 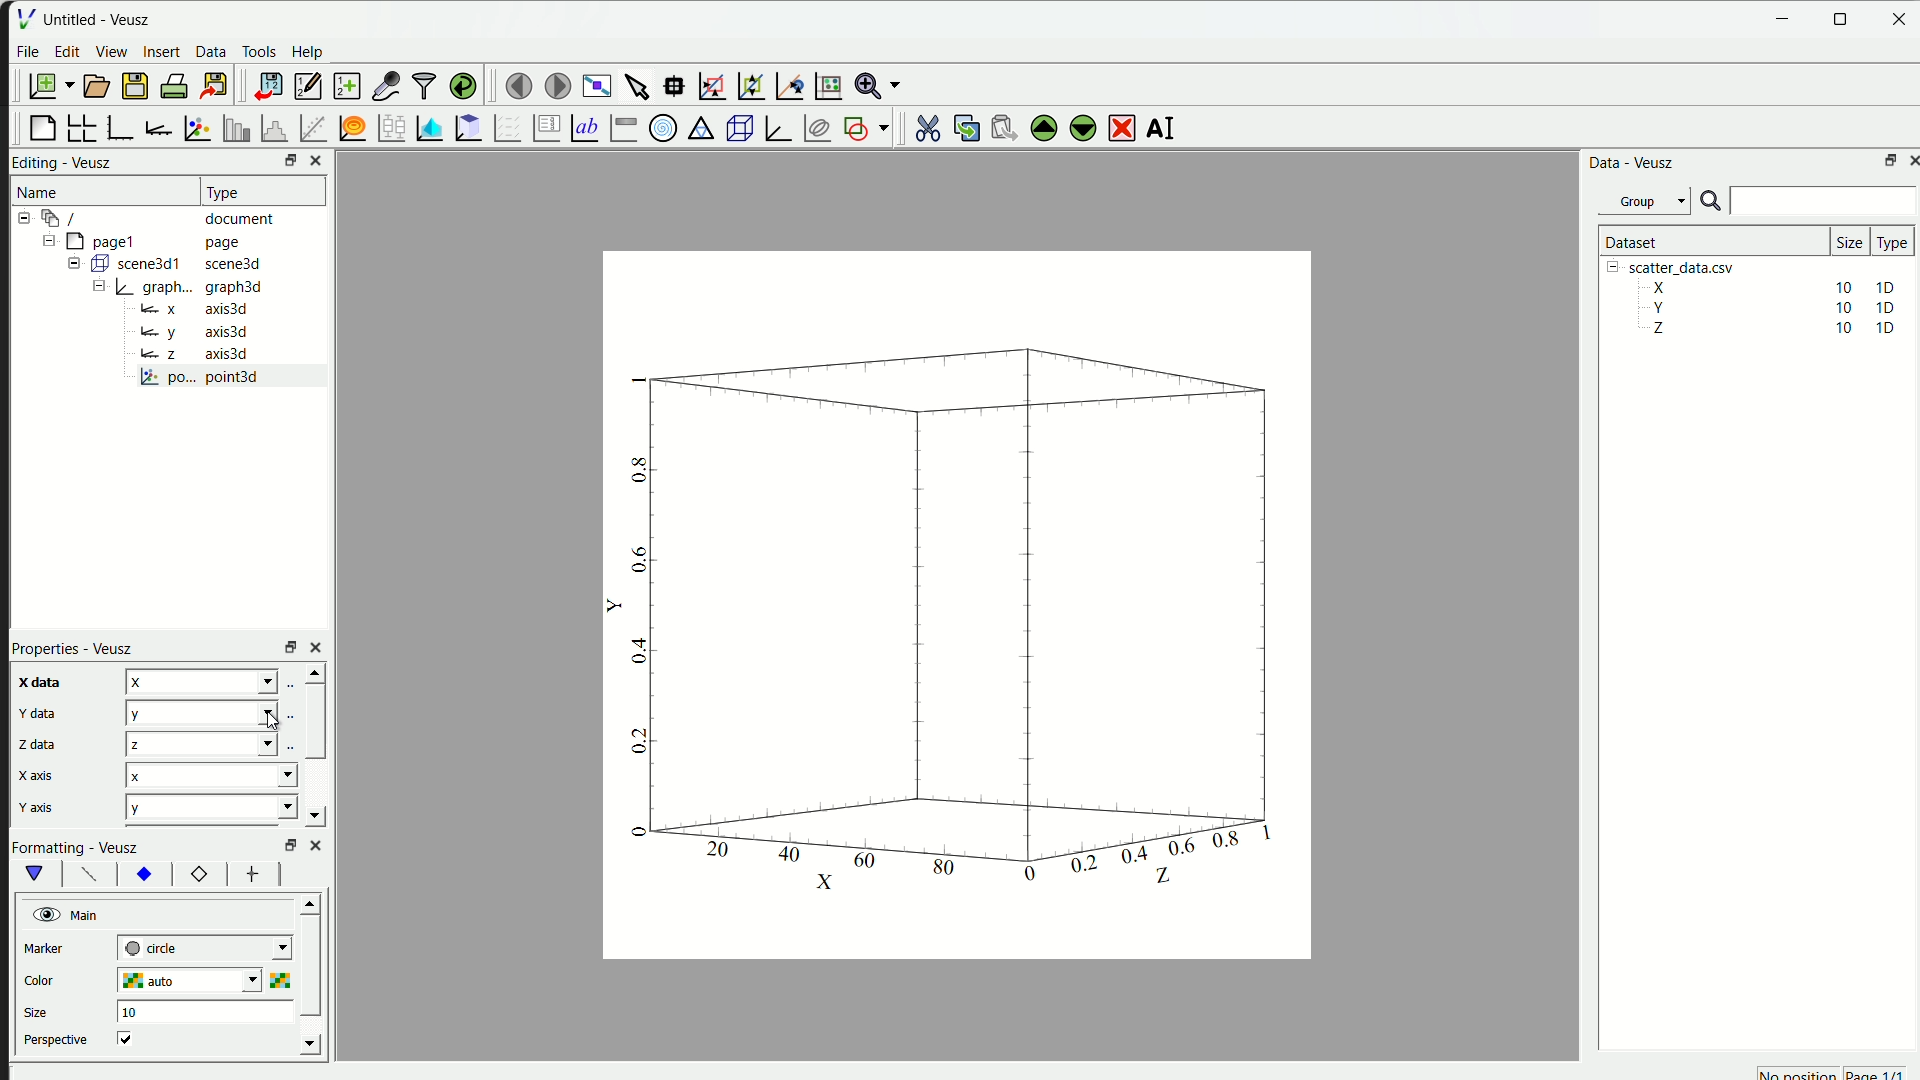 I want to click on add the shap to the plot, so click(x=865, y=127).